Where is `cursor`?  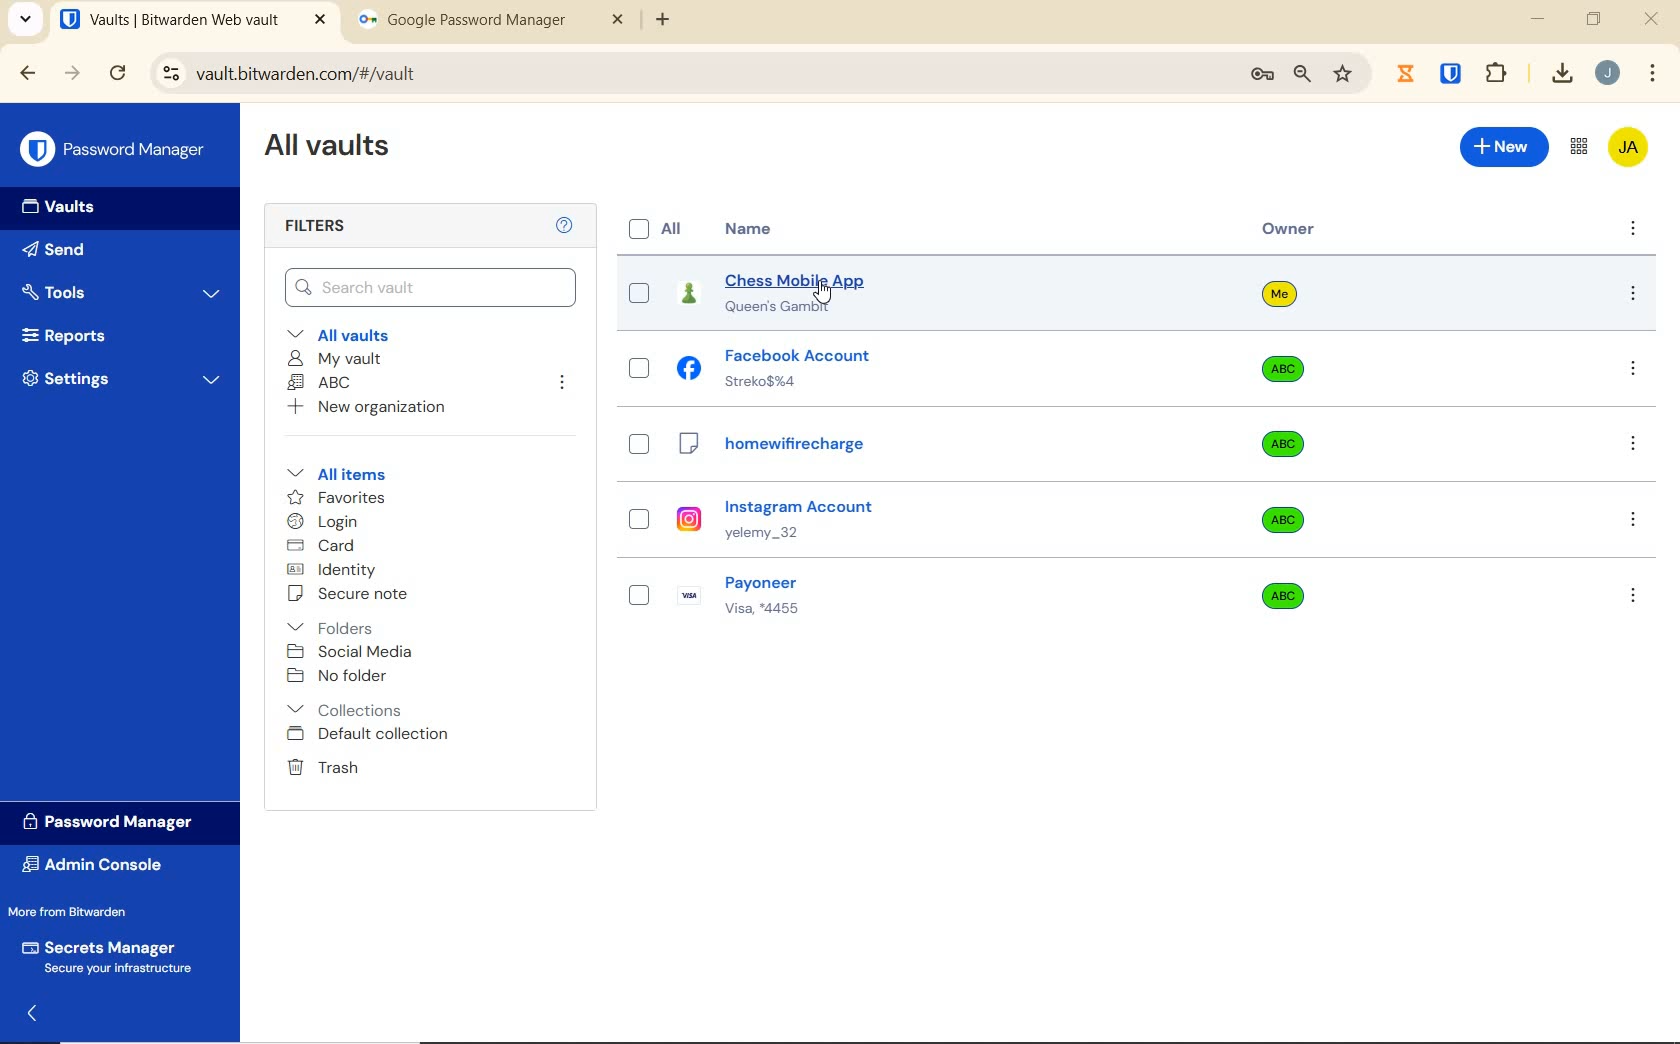
cursor is located at coordinates (823, 295).